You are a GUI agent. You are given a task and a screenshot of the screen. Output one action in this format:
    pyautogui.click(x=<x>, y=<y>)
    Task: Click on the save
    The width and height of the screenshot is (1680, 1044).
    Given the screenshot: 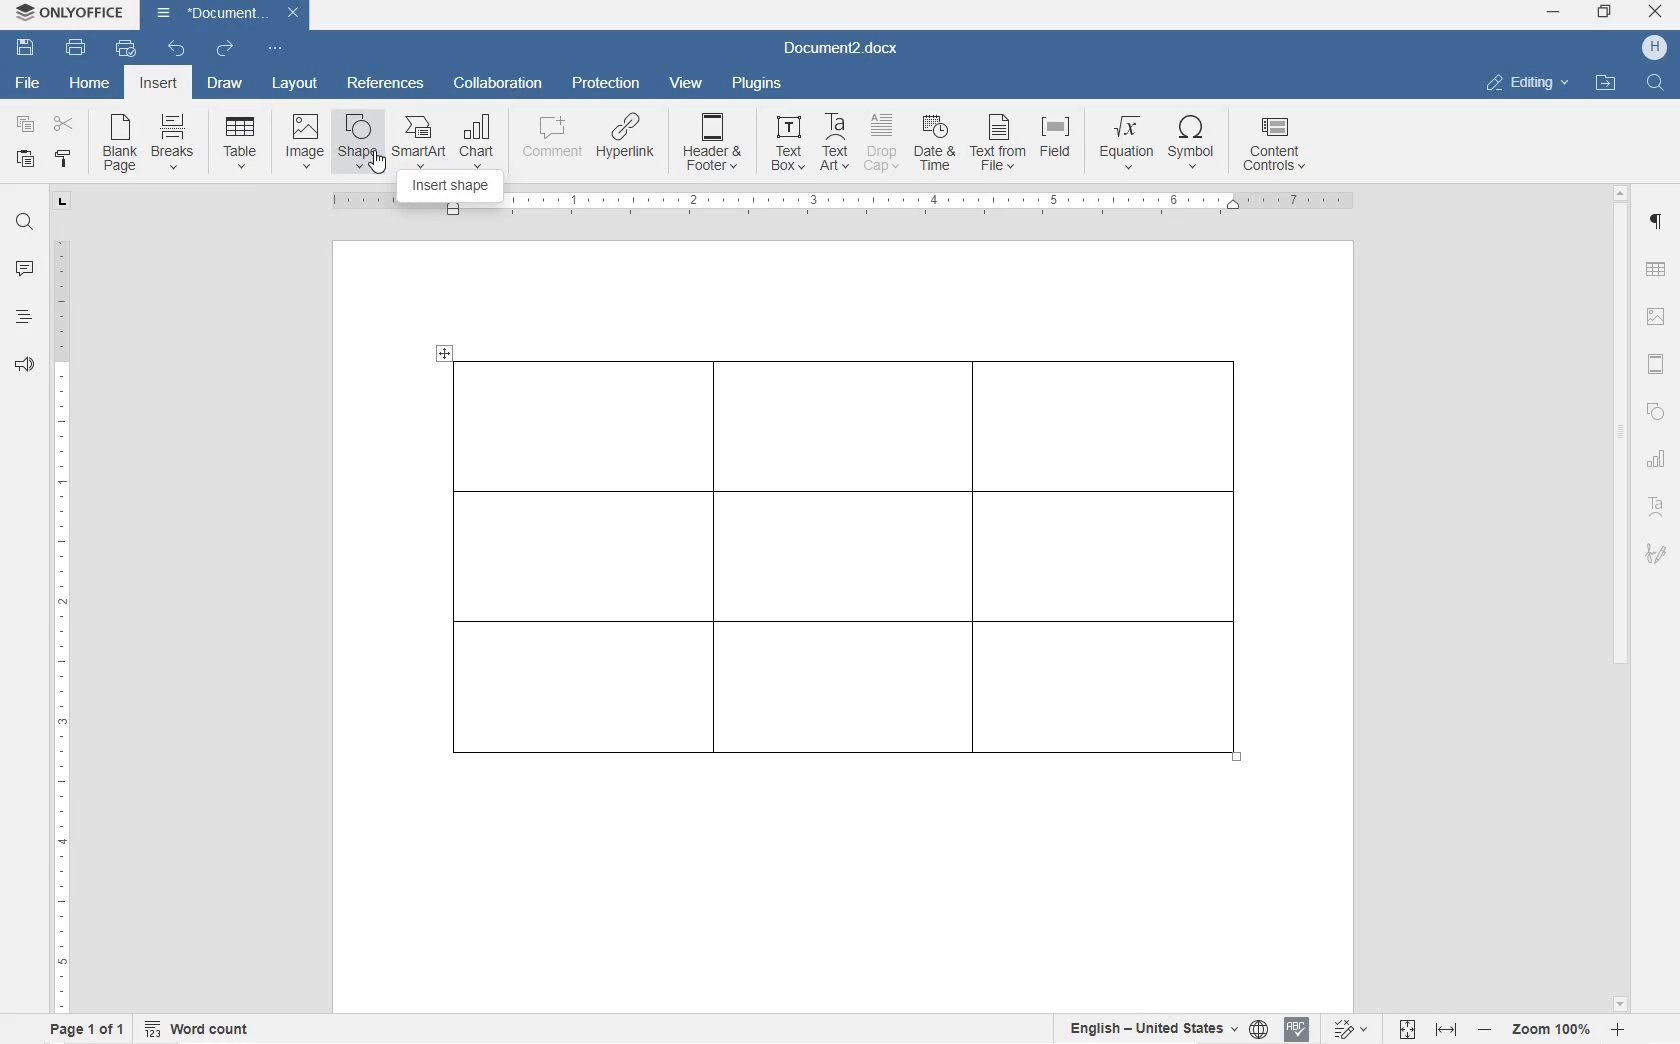 What is the action you would take?
    pyautogui.click(x=26, y=48)
    